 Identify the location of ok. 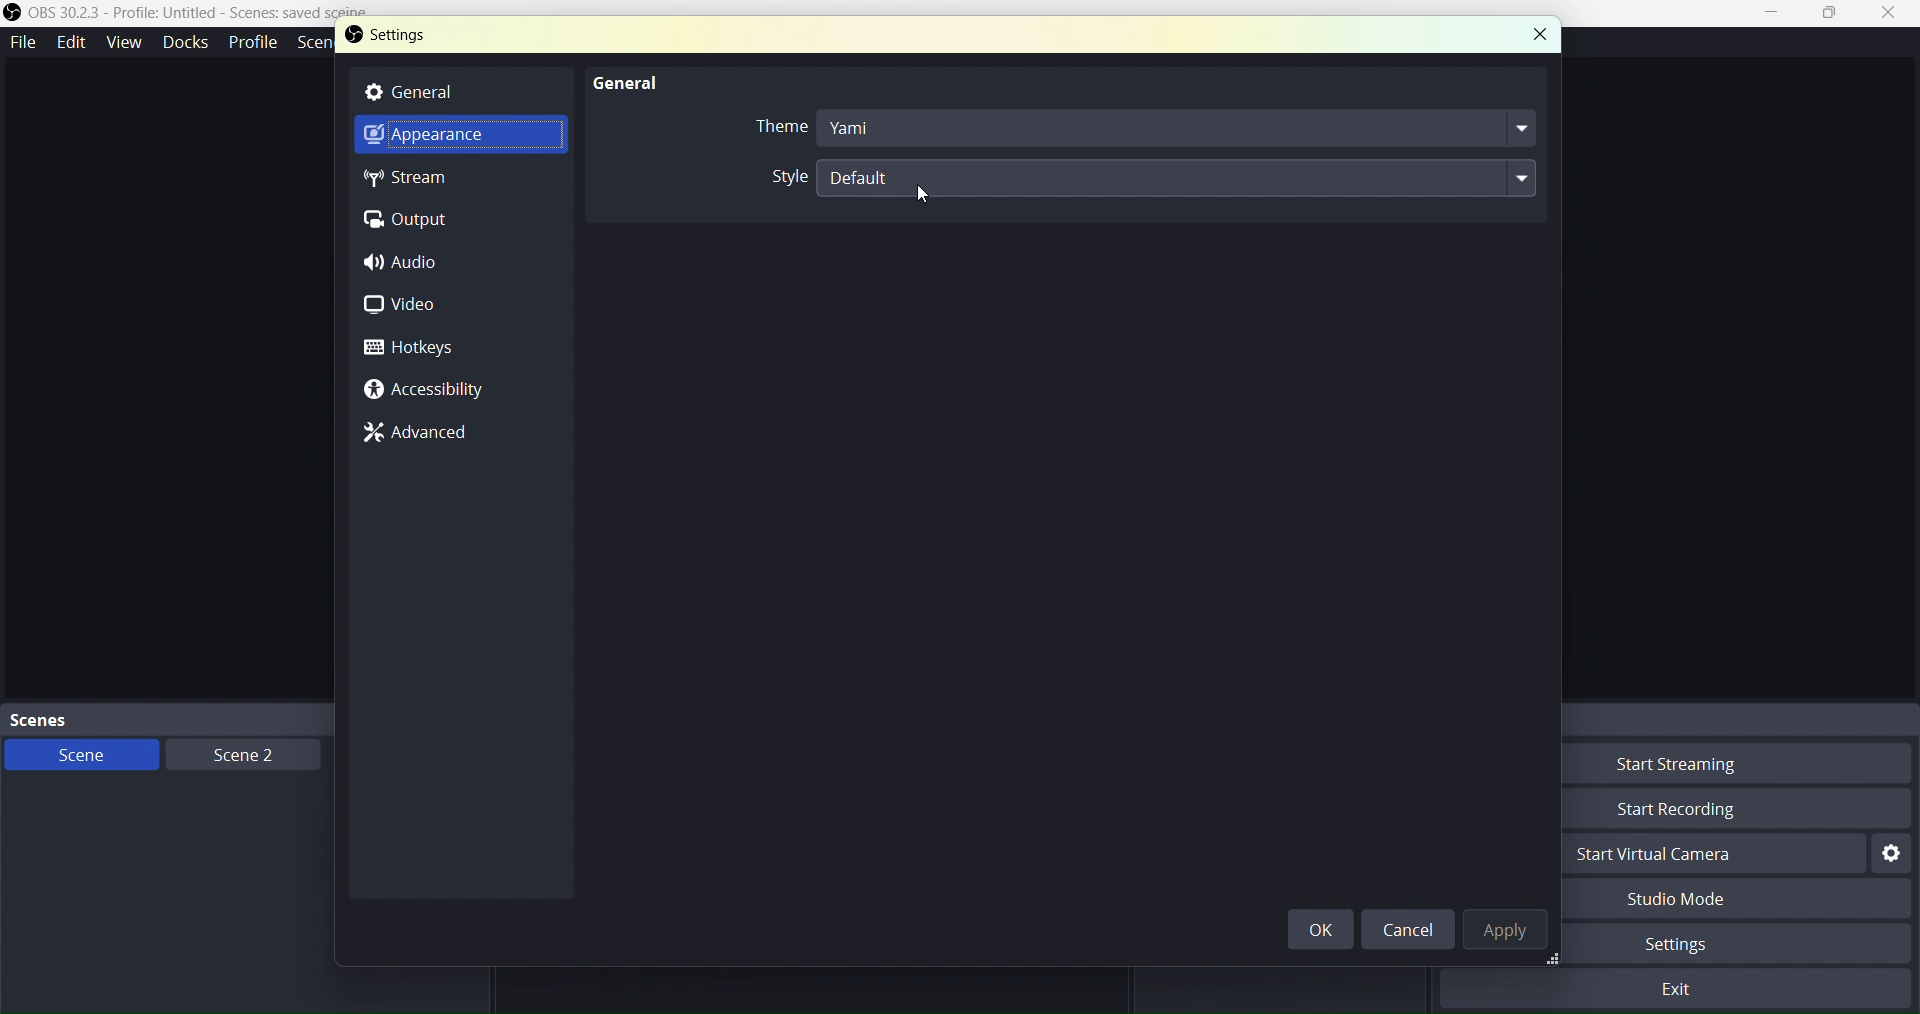
(1326, 929).